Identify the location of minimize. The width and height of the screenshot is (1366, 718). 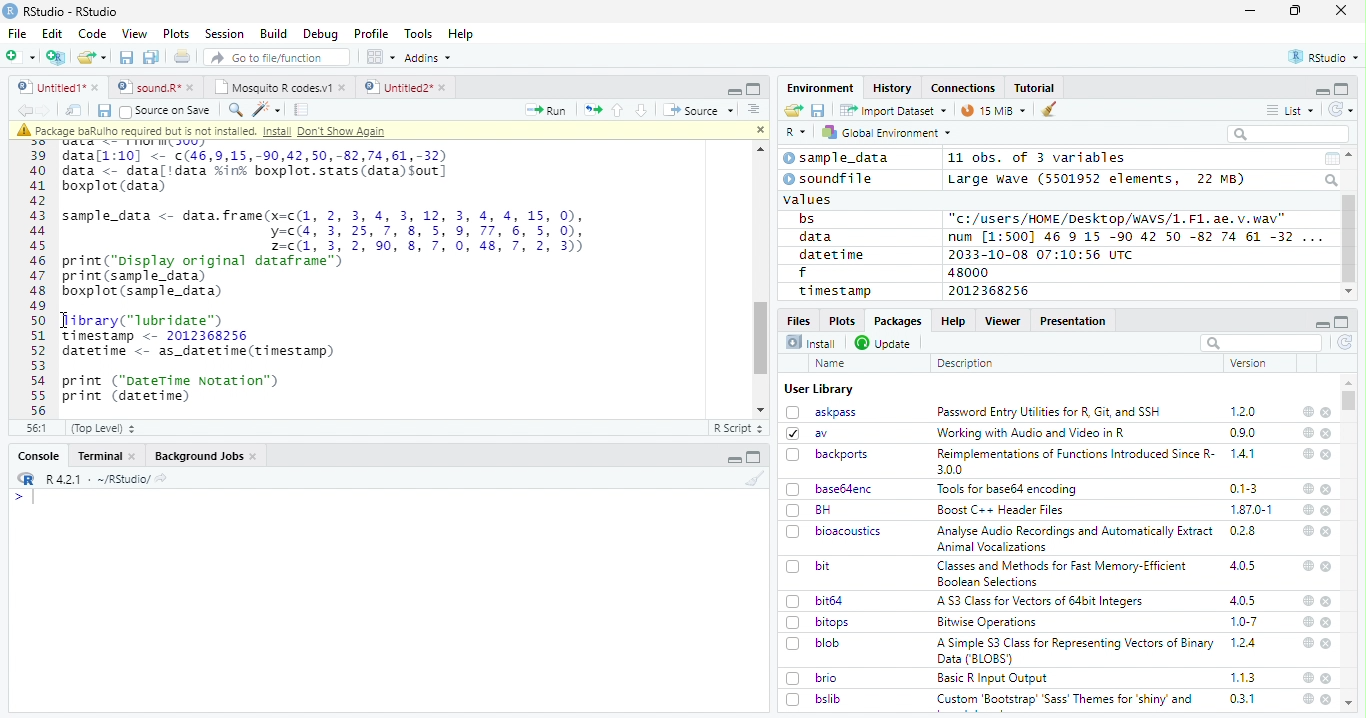
(1321, 322).